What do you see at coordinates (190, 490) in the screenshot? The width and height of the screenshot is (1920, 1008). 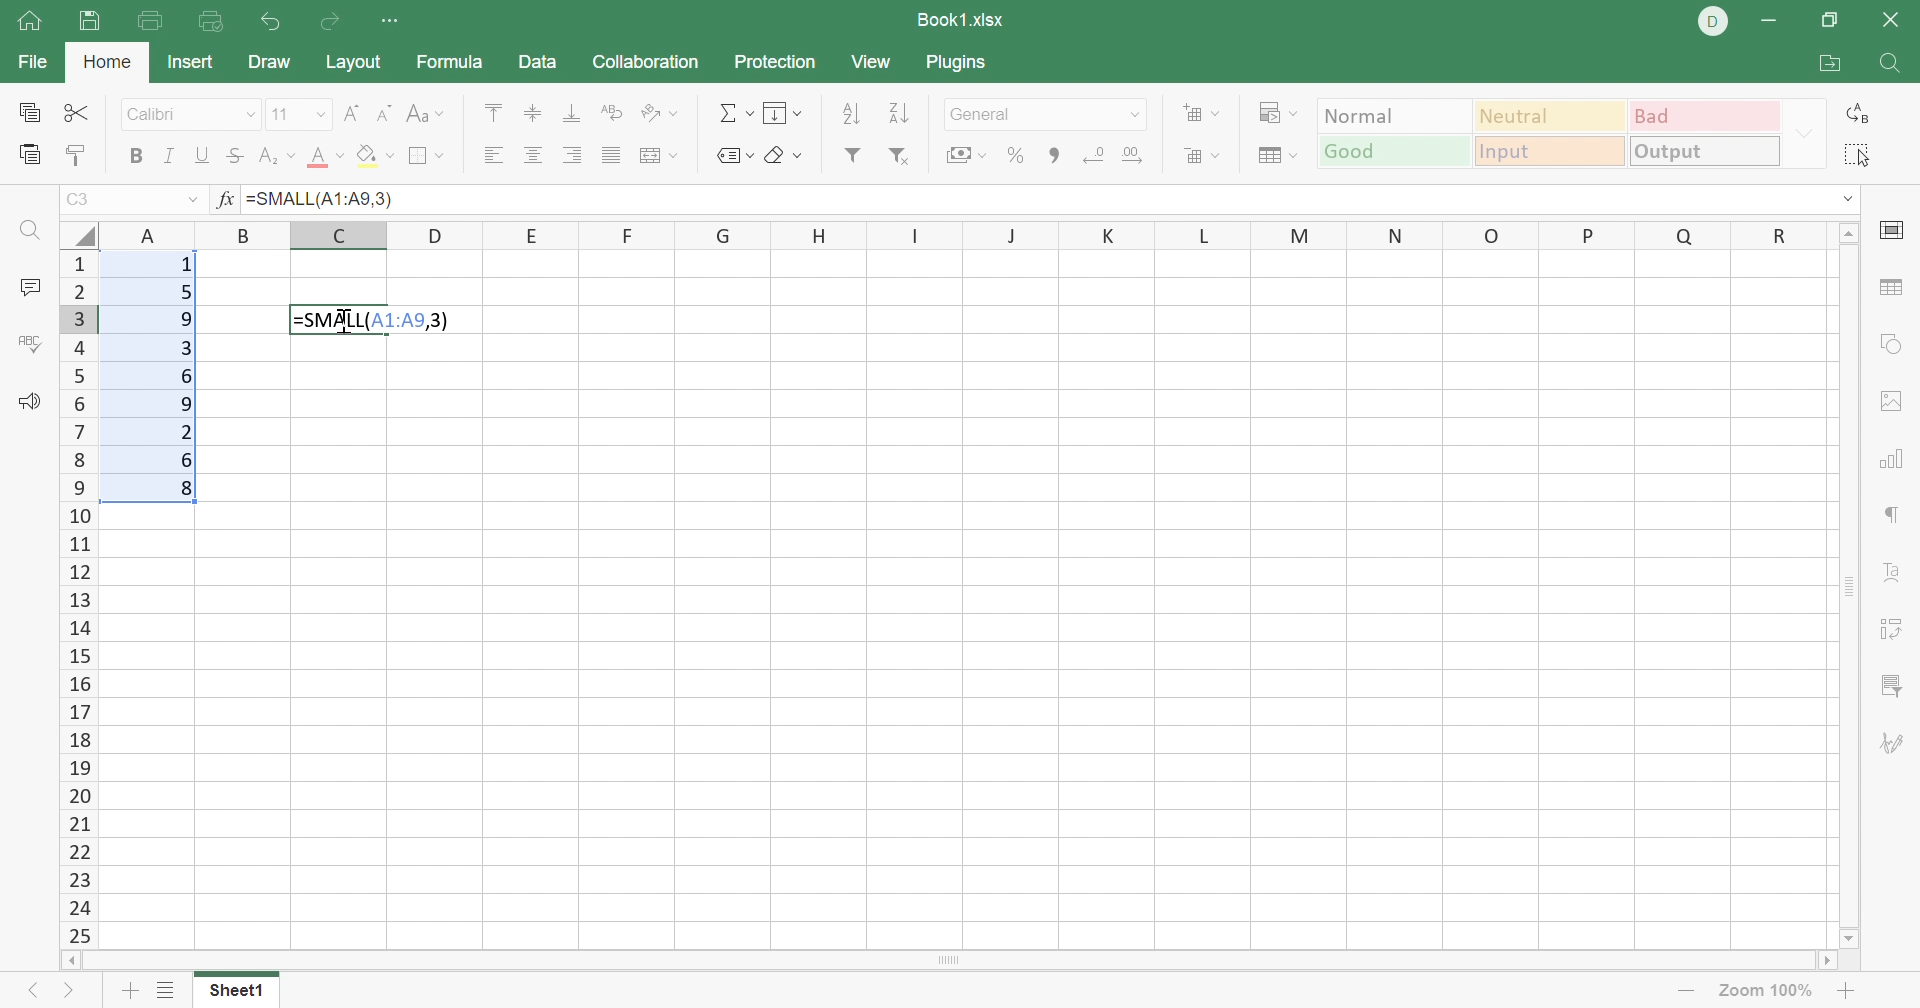 I see `8` at bounding box center [190, 490].